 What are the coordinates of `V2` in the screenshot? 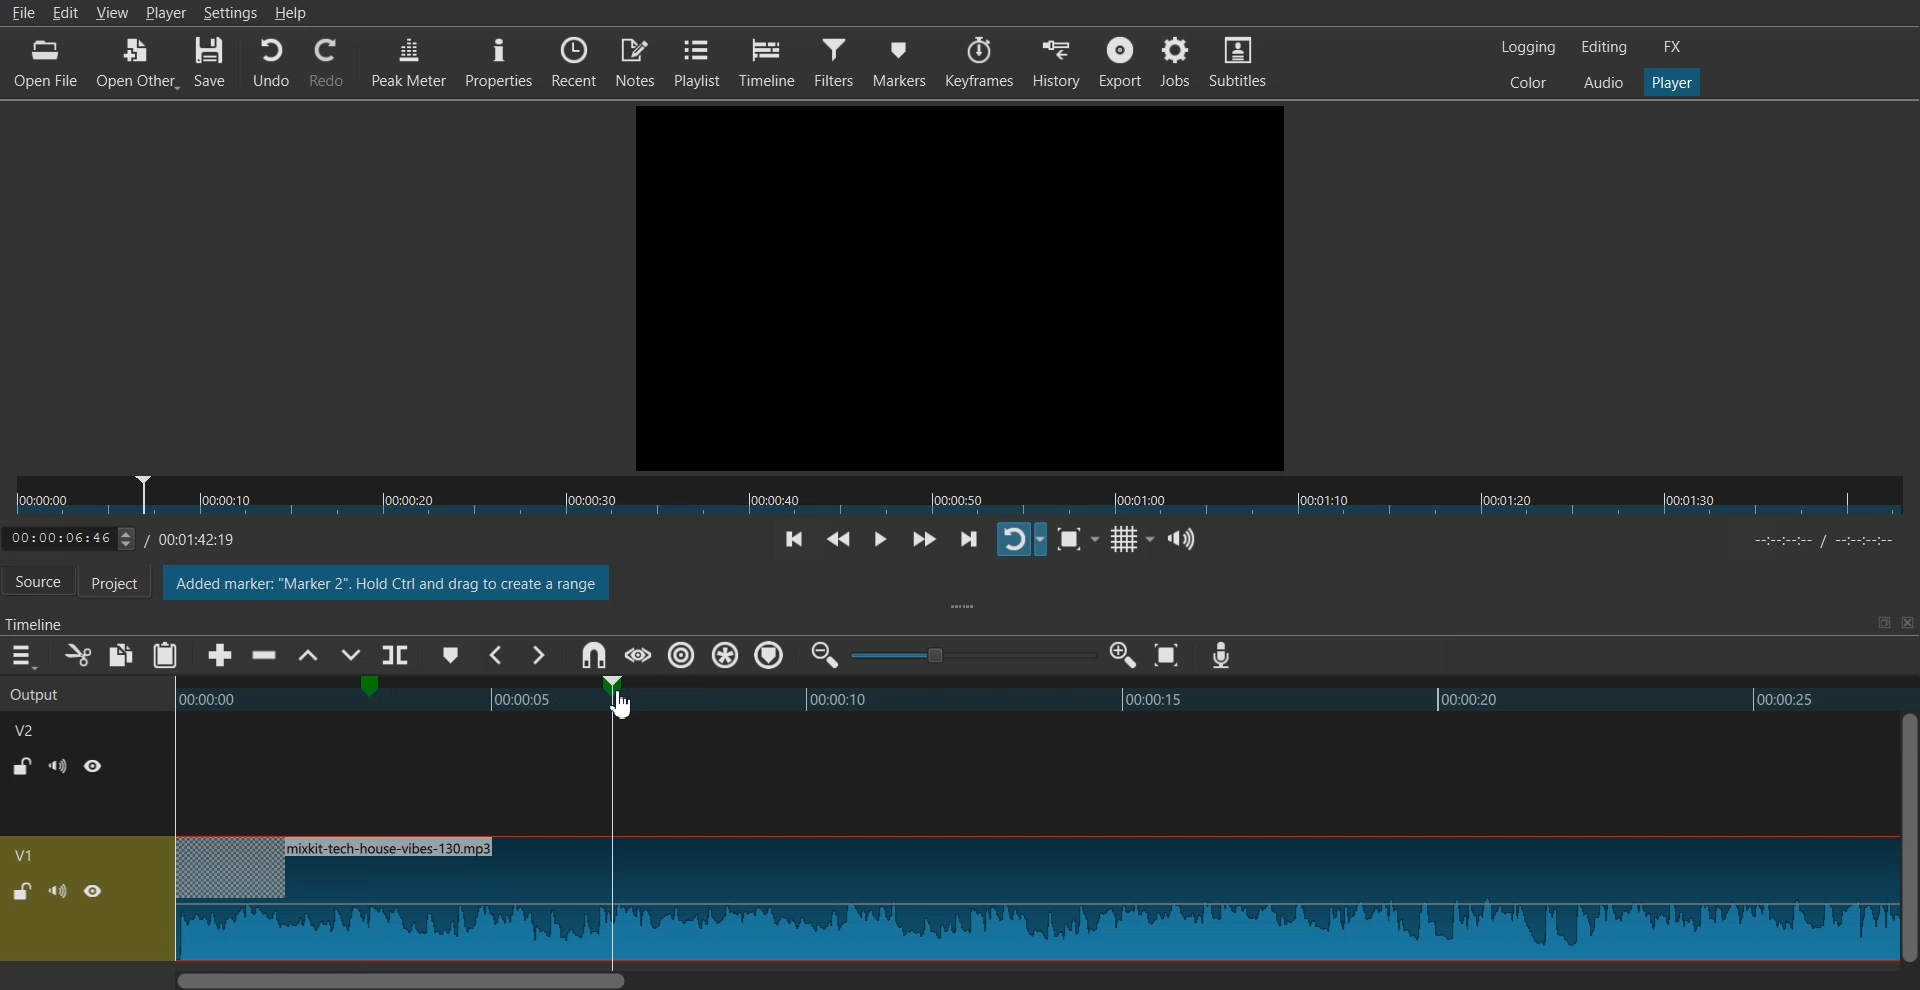 It's located at (35, 728).